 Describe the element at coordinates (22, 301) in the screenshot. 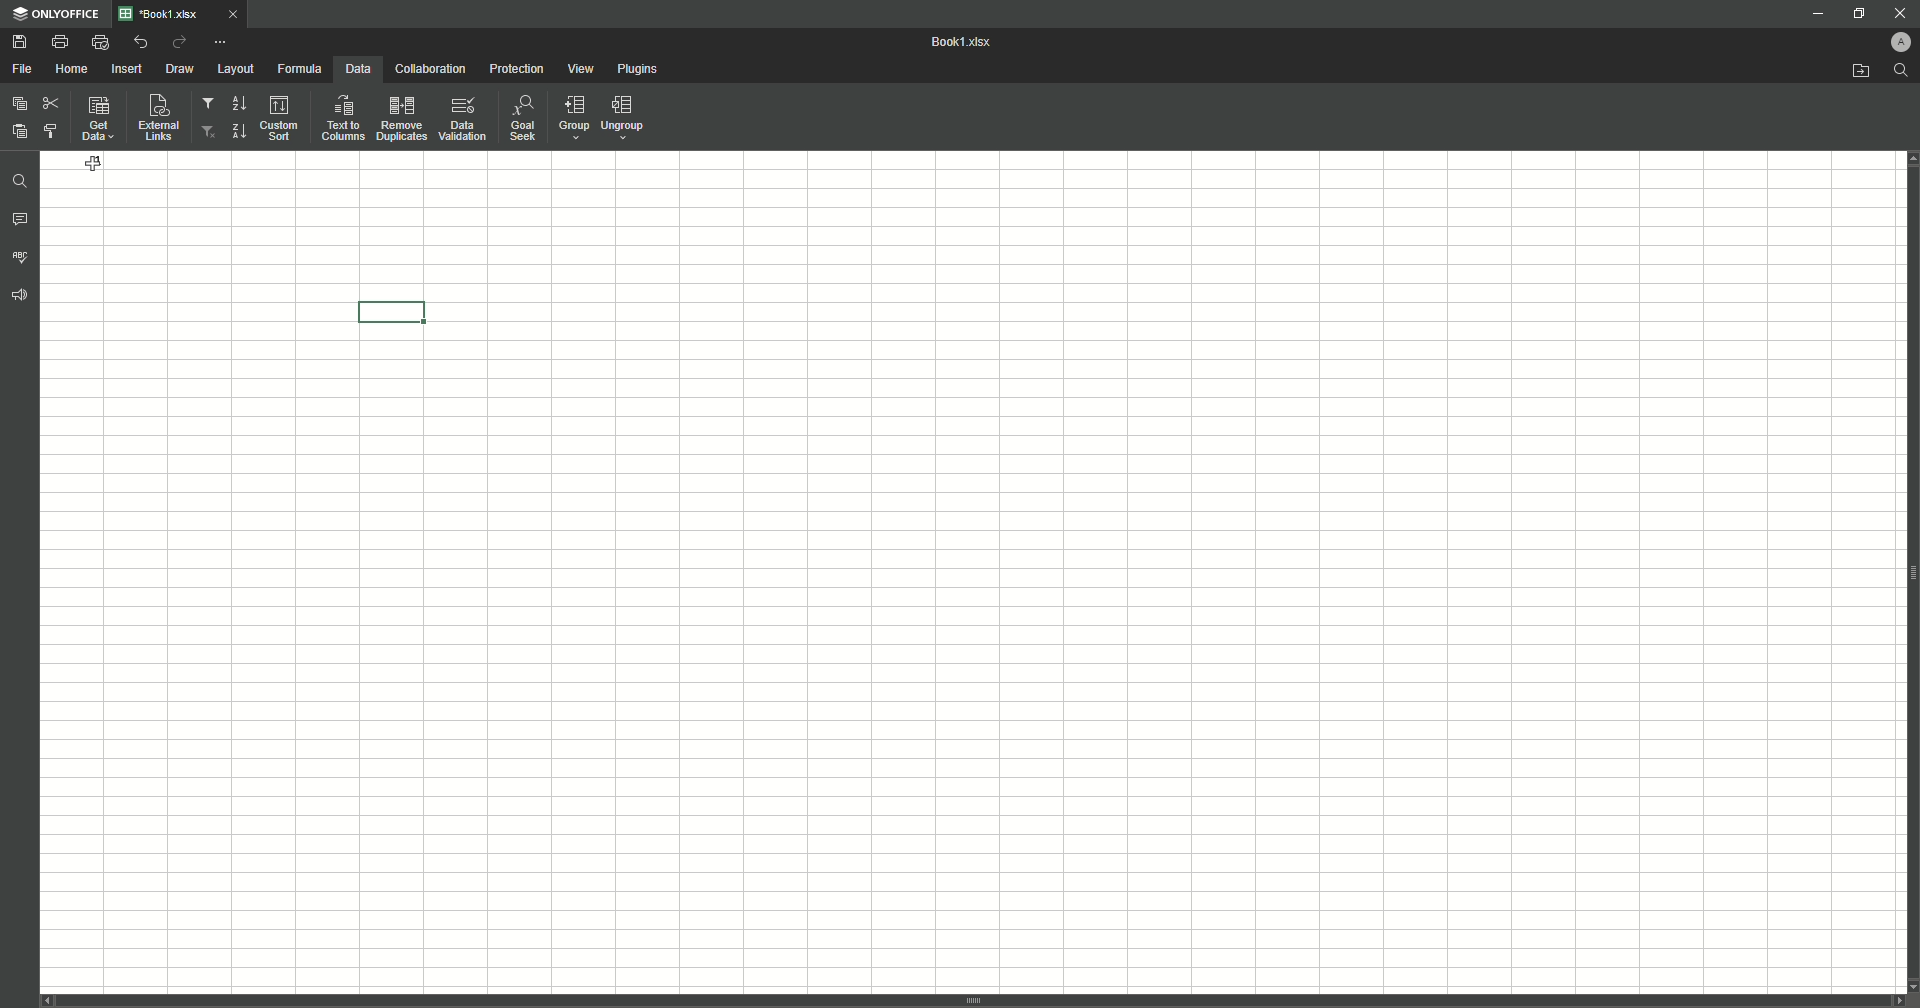

I see `Feedback` at that location.